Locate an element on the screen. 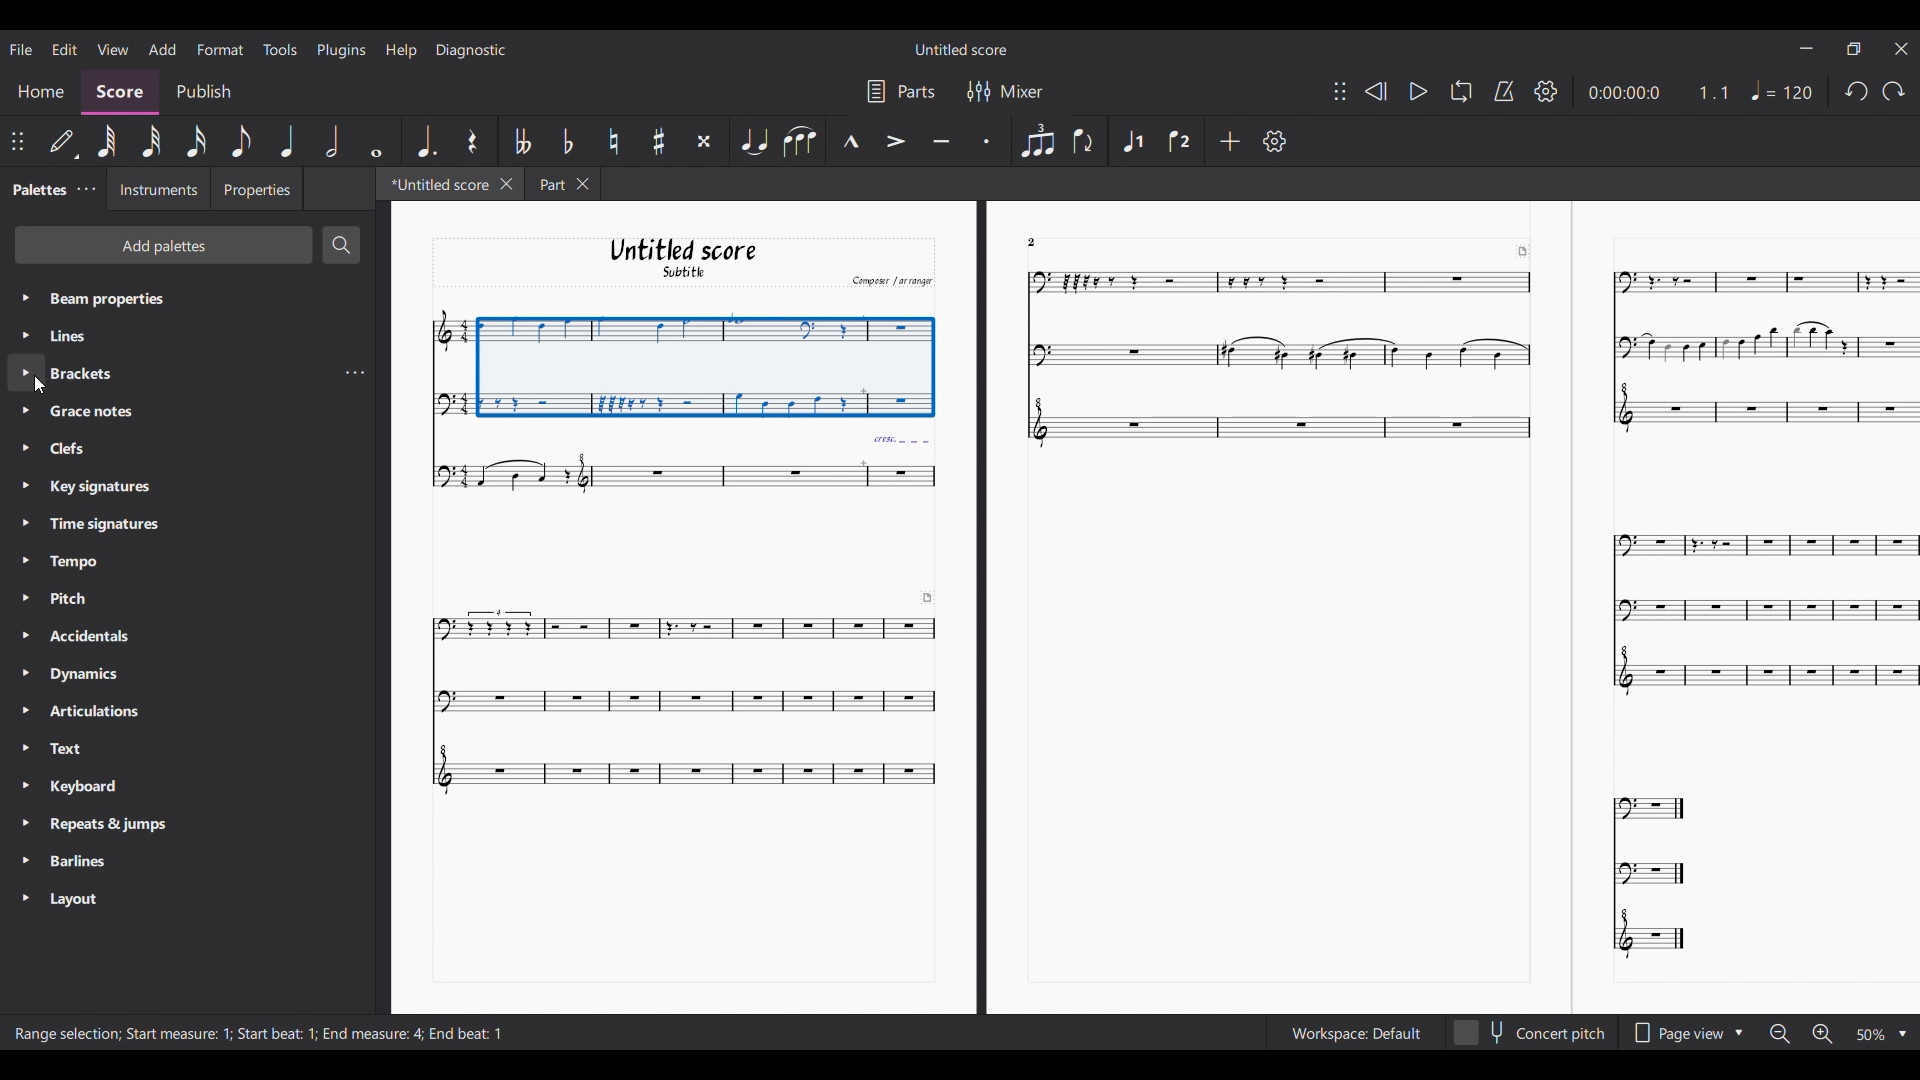  Zoom options is located at coordinates (1870, 1035).